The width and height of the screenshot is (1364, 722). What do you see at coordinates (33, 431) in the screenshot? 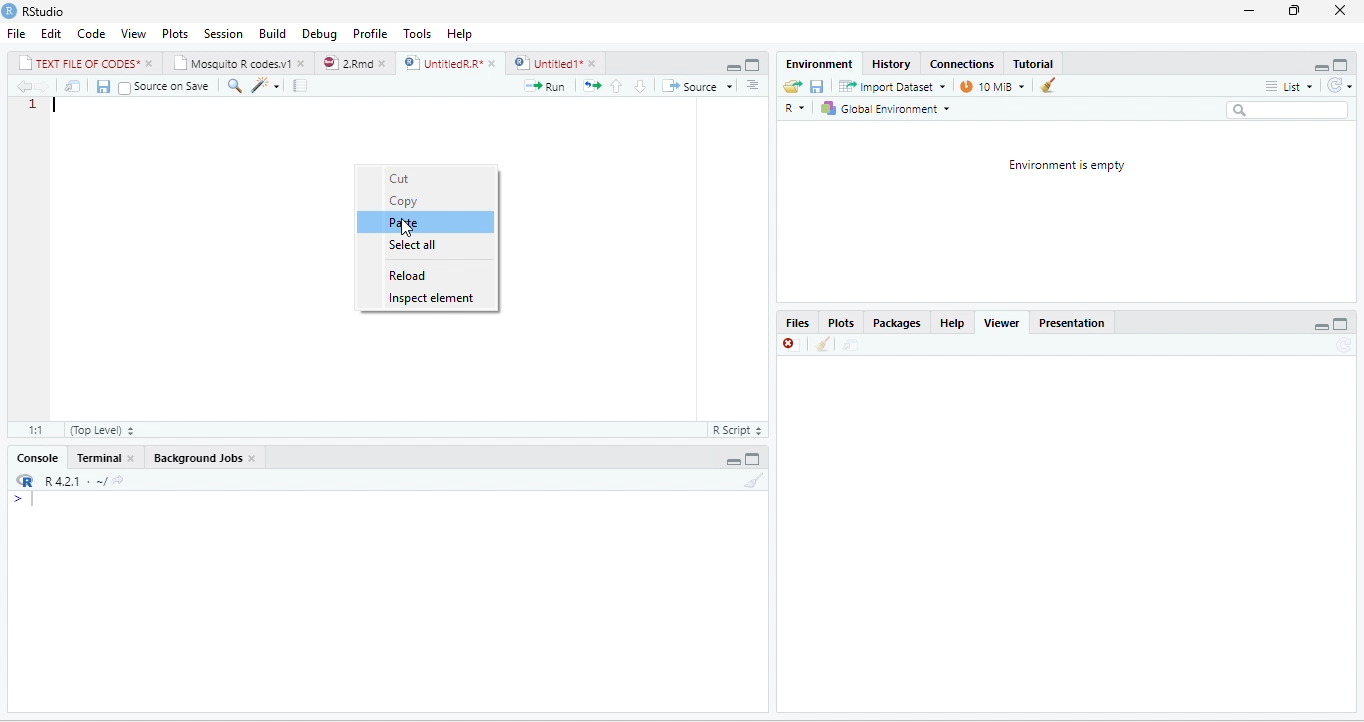
I see `1:1` at bounding box center [33, 431].